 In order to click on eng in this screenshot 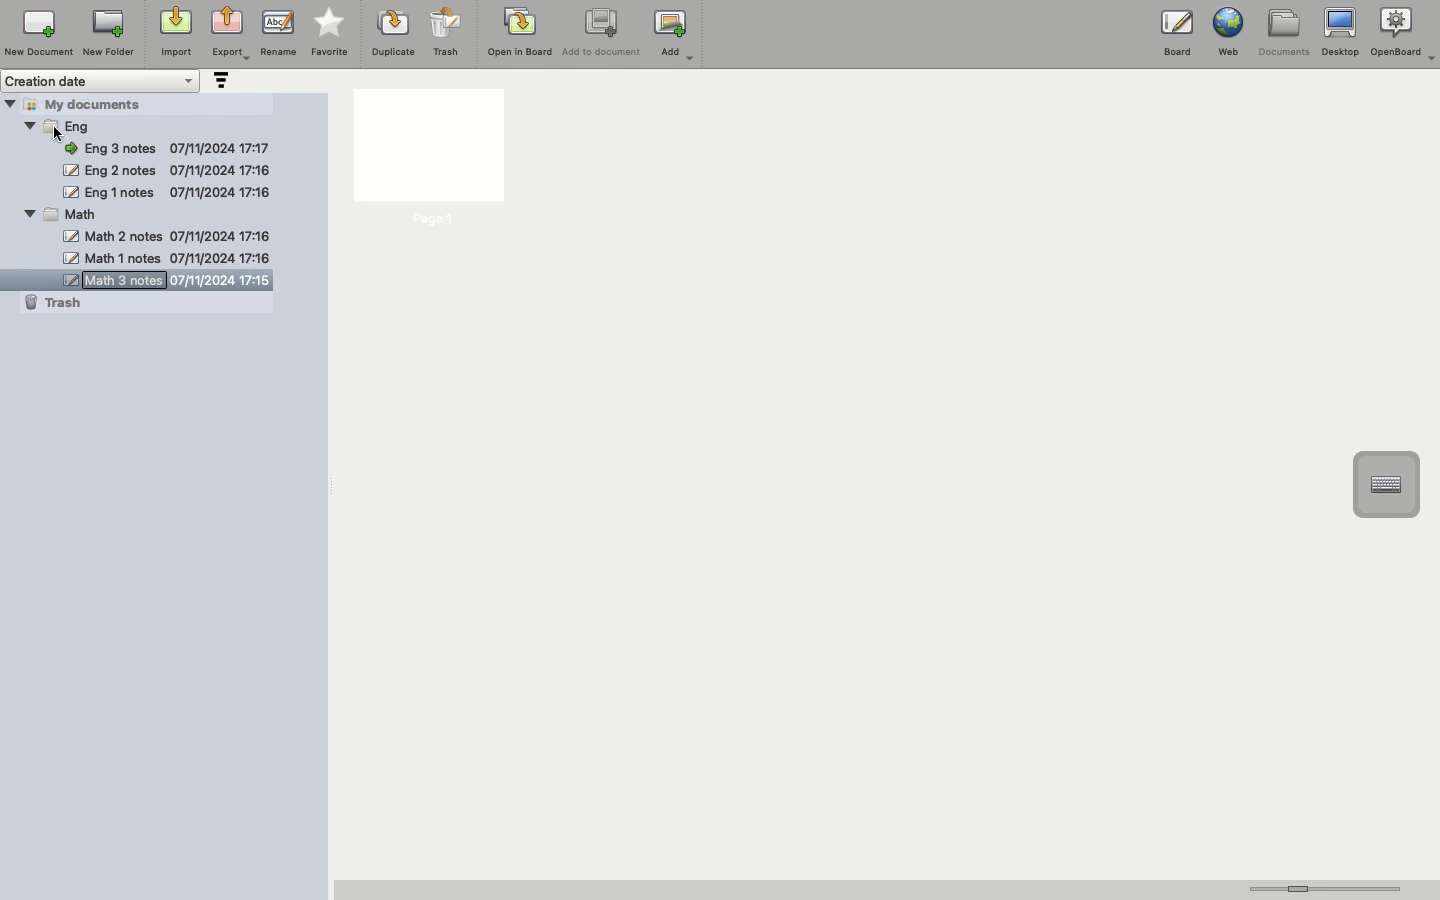, I will do `click(164, 192)`.